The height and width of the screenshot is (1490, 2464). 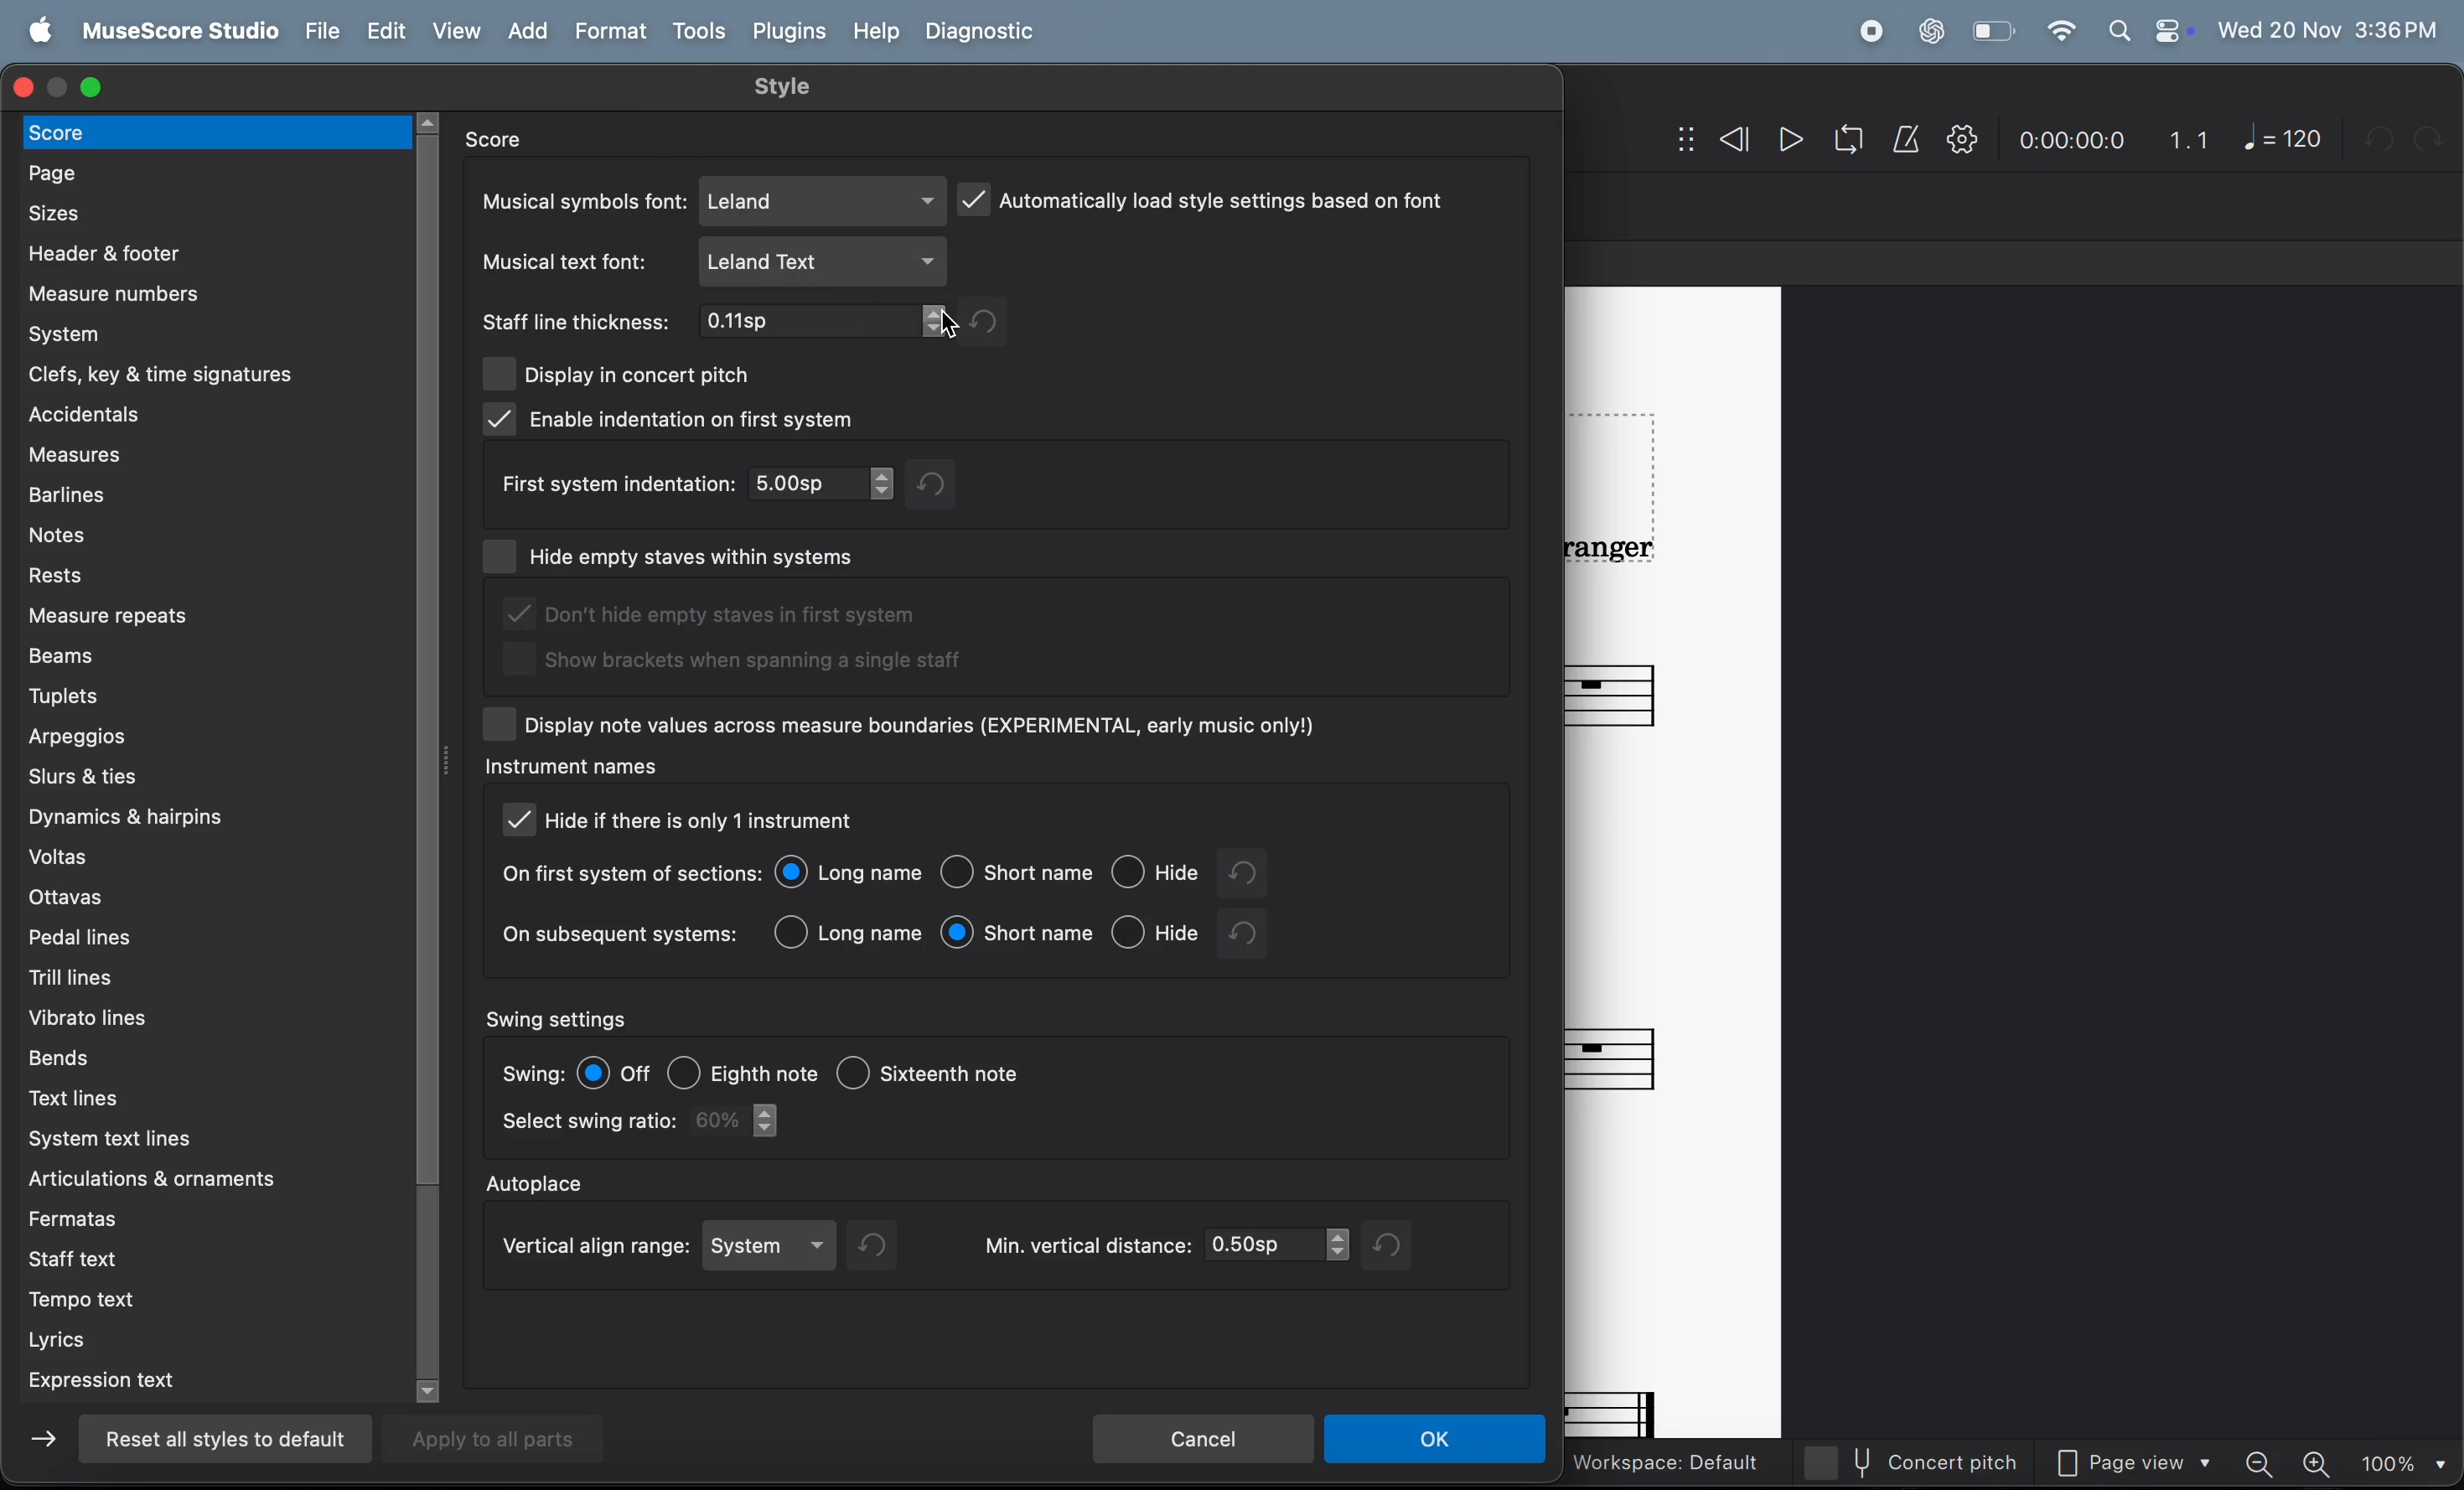 What do you see at coordinates (774, 1246) in the screenshot?
I see `system` at bounding box center [774, 1246].